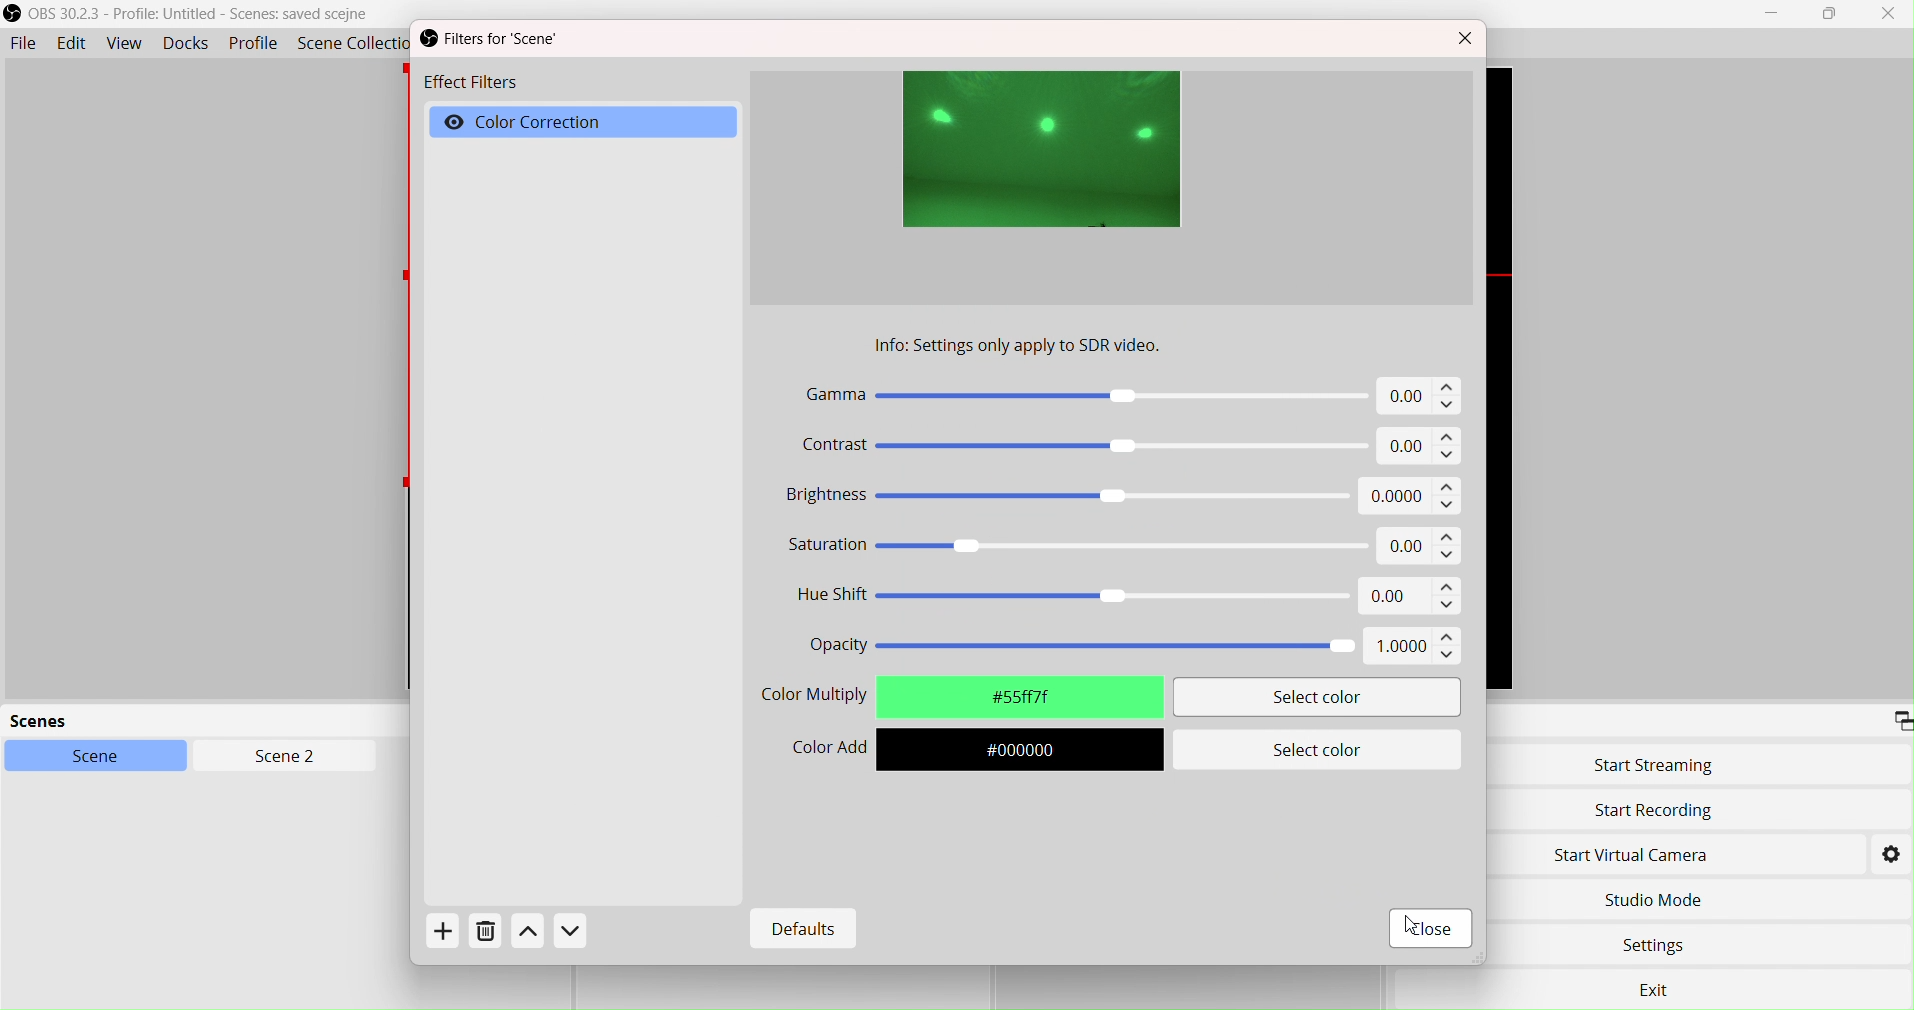  Describe the element at coordinates (1421, 396) in the screenshot. I see `0.00` at that location.